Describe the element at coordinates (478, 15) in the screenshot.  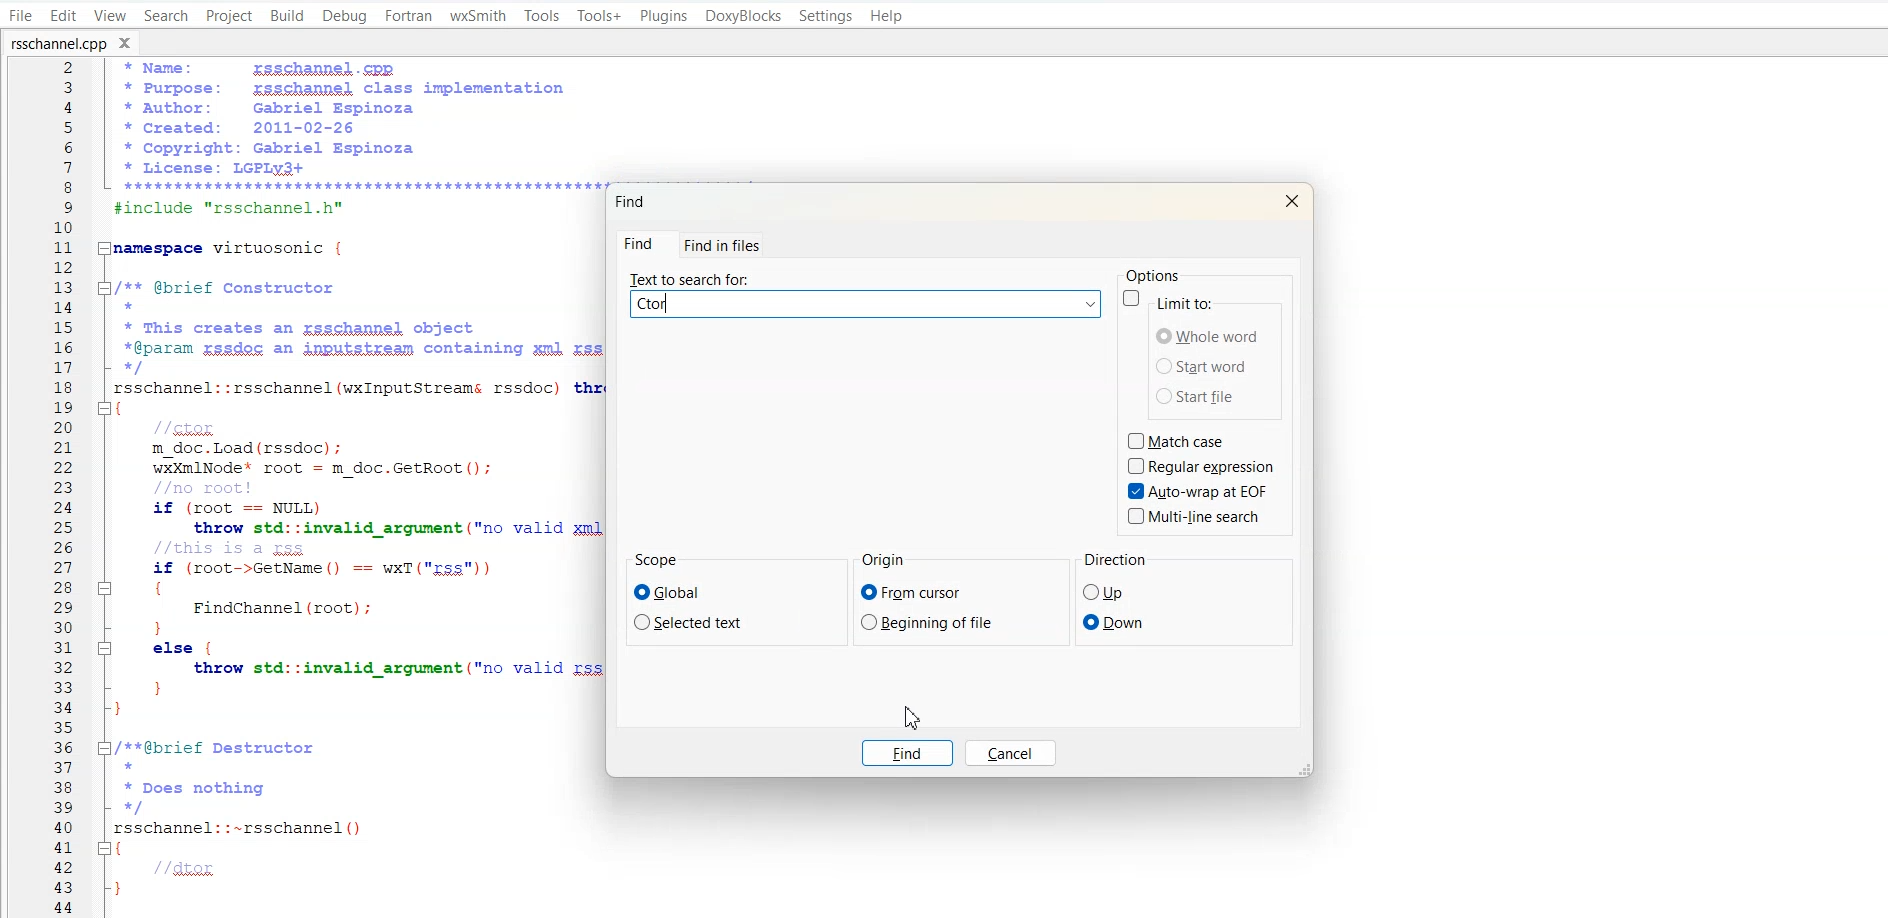
I see `wxSmith` at that location.